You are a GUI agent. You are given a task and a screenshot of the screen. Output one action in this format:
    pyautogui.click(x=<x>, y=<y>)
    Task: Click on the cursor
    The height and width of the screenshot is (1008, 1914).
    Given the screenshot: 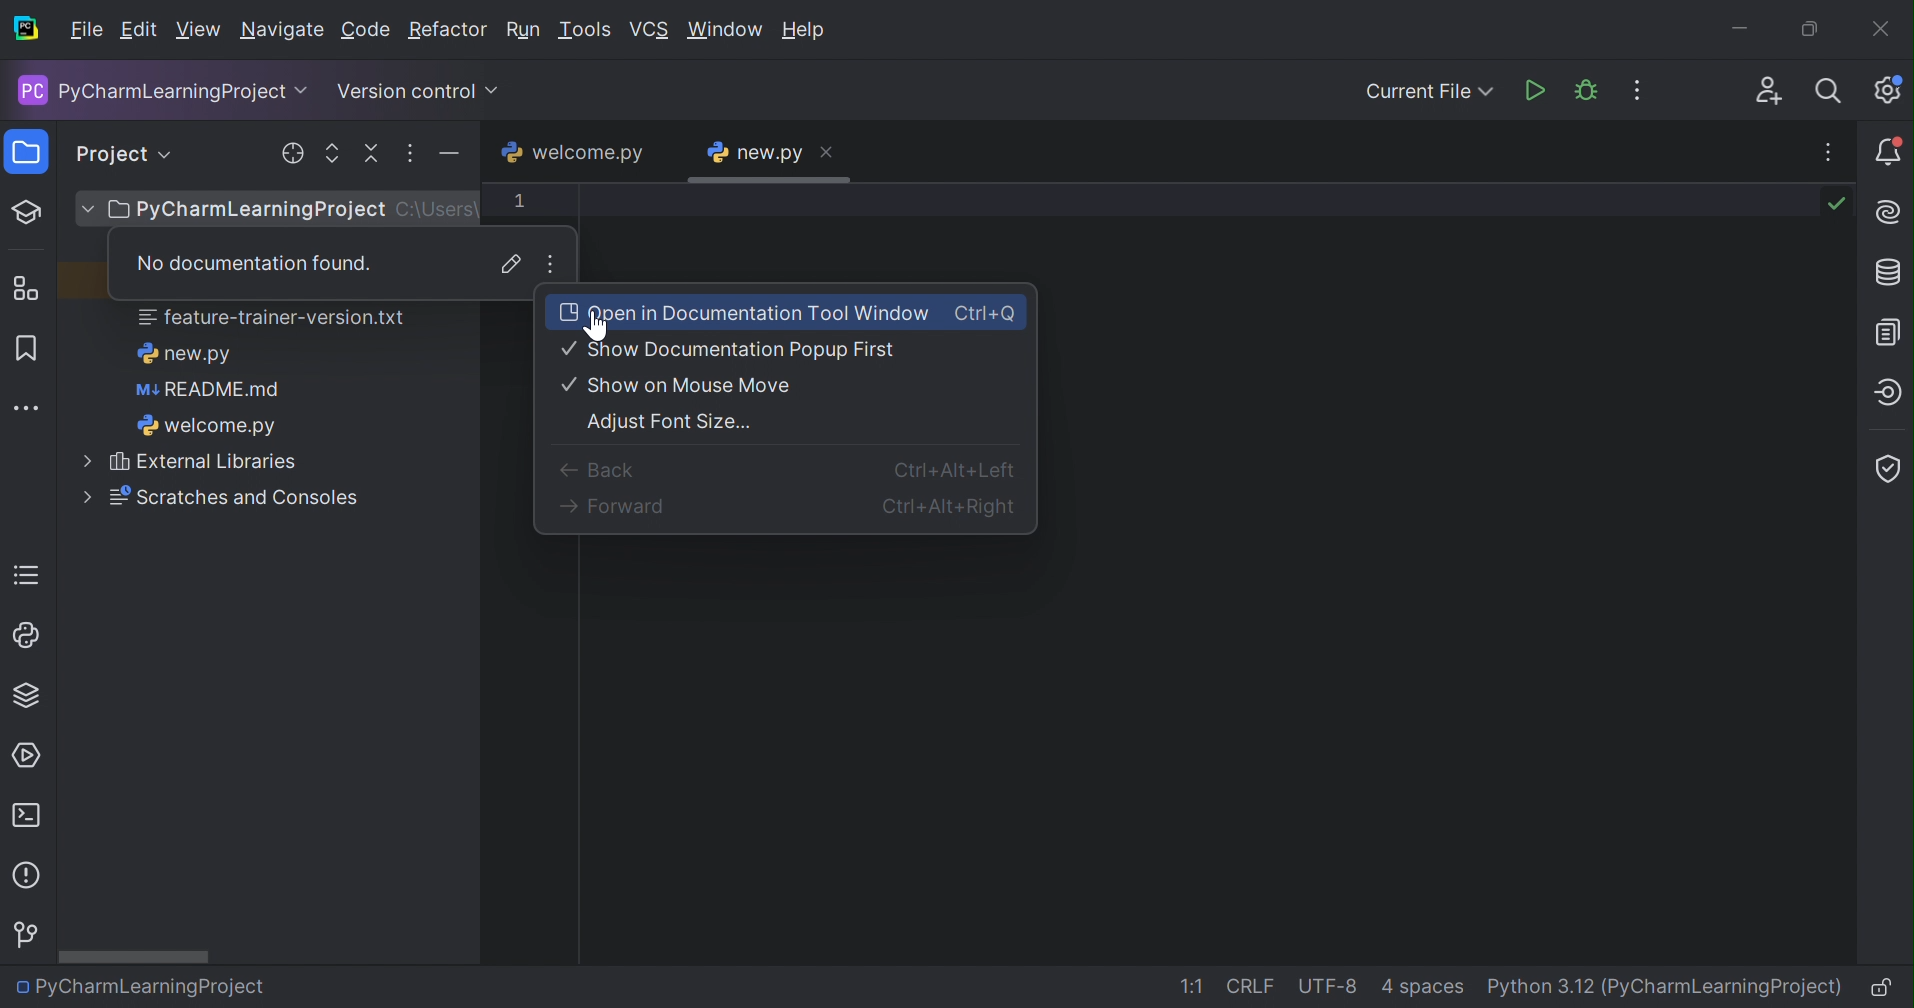 What is the action you would take?
    pyautogui.click(x=605, y=326)
    